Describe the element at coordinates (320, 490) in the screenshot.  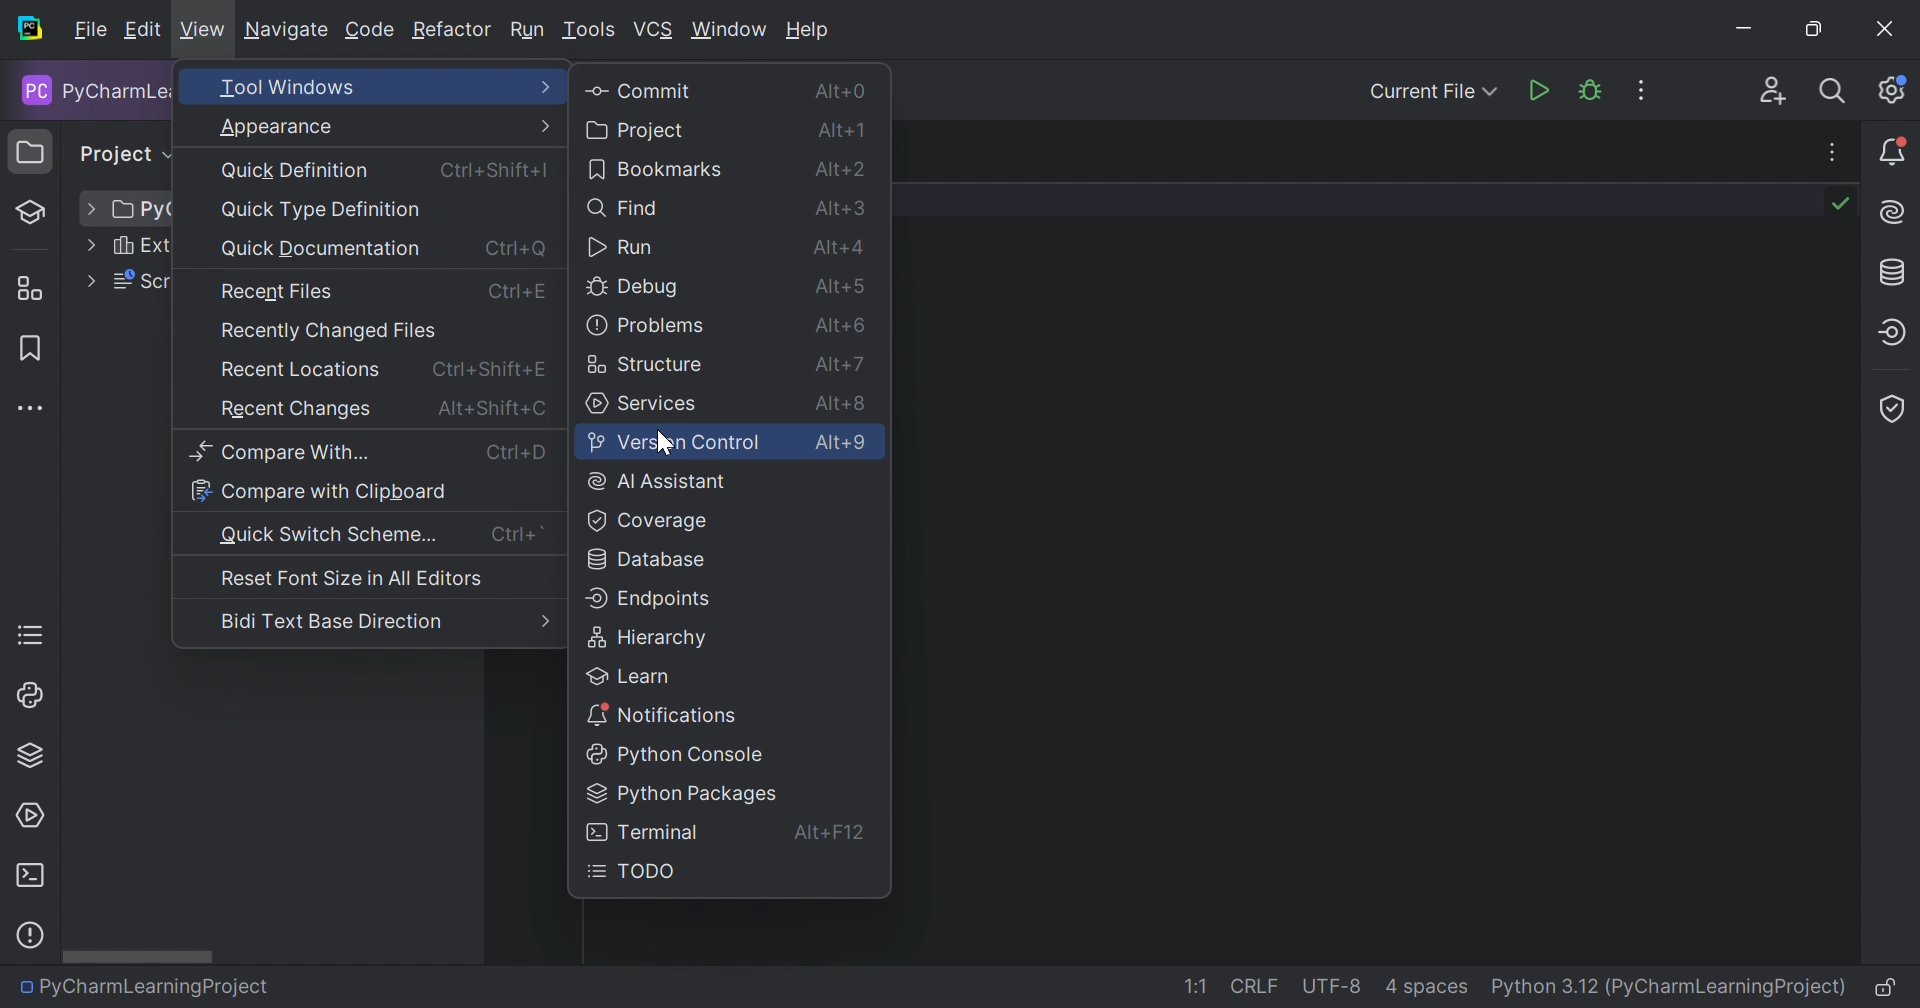
I see `Compare with Clipboard` at that location.